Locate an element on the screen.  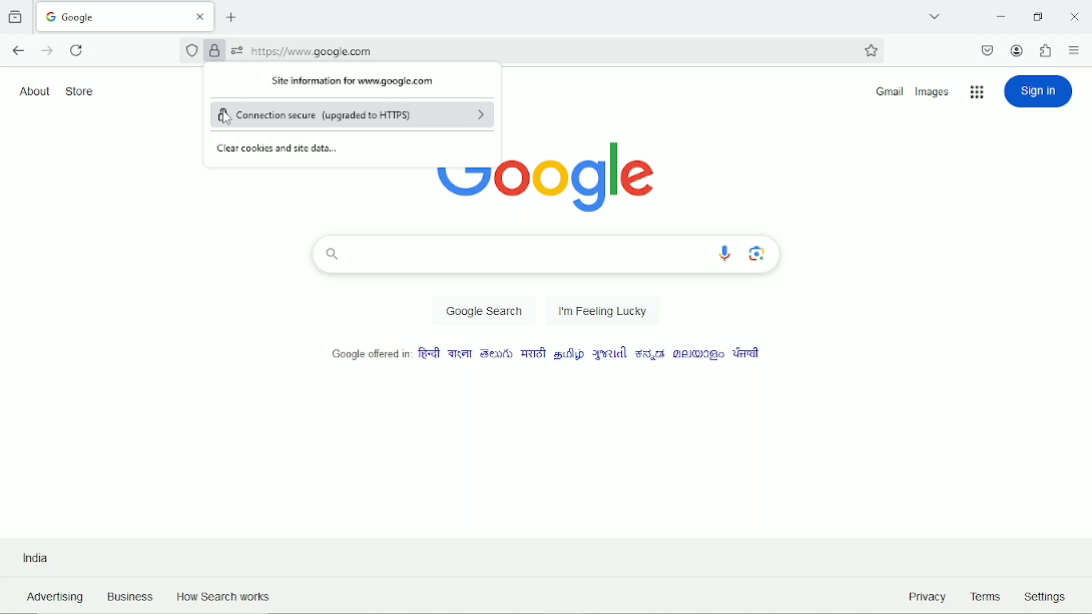
Privacy is located at coordinates (924, 596).